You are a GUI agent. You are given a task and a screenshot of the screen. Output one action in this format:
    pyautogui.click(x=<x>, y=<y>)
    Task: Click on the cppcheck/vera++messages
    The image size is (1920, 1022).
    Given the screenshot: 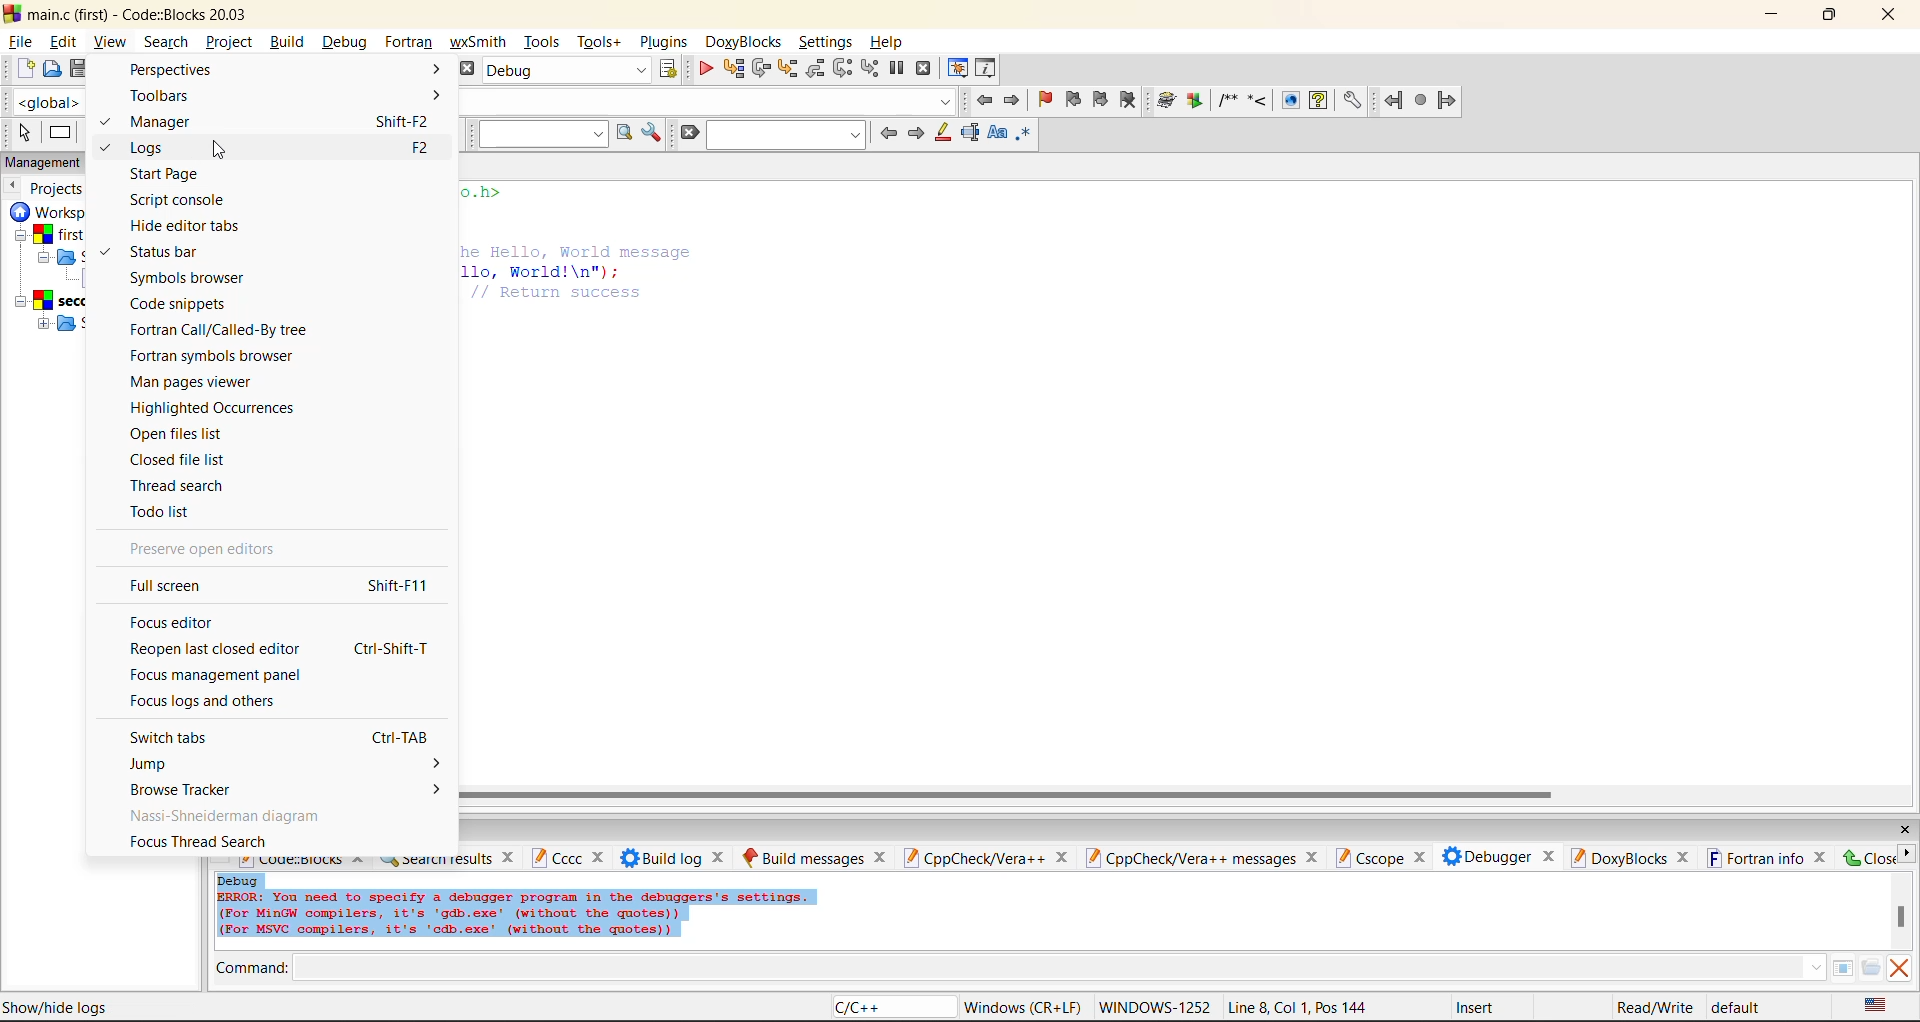 What is the action you would take?
    pyautogui.click(x=1202, y=859)
    